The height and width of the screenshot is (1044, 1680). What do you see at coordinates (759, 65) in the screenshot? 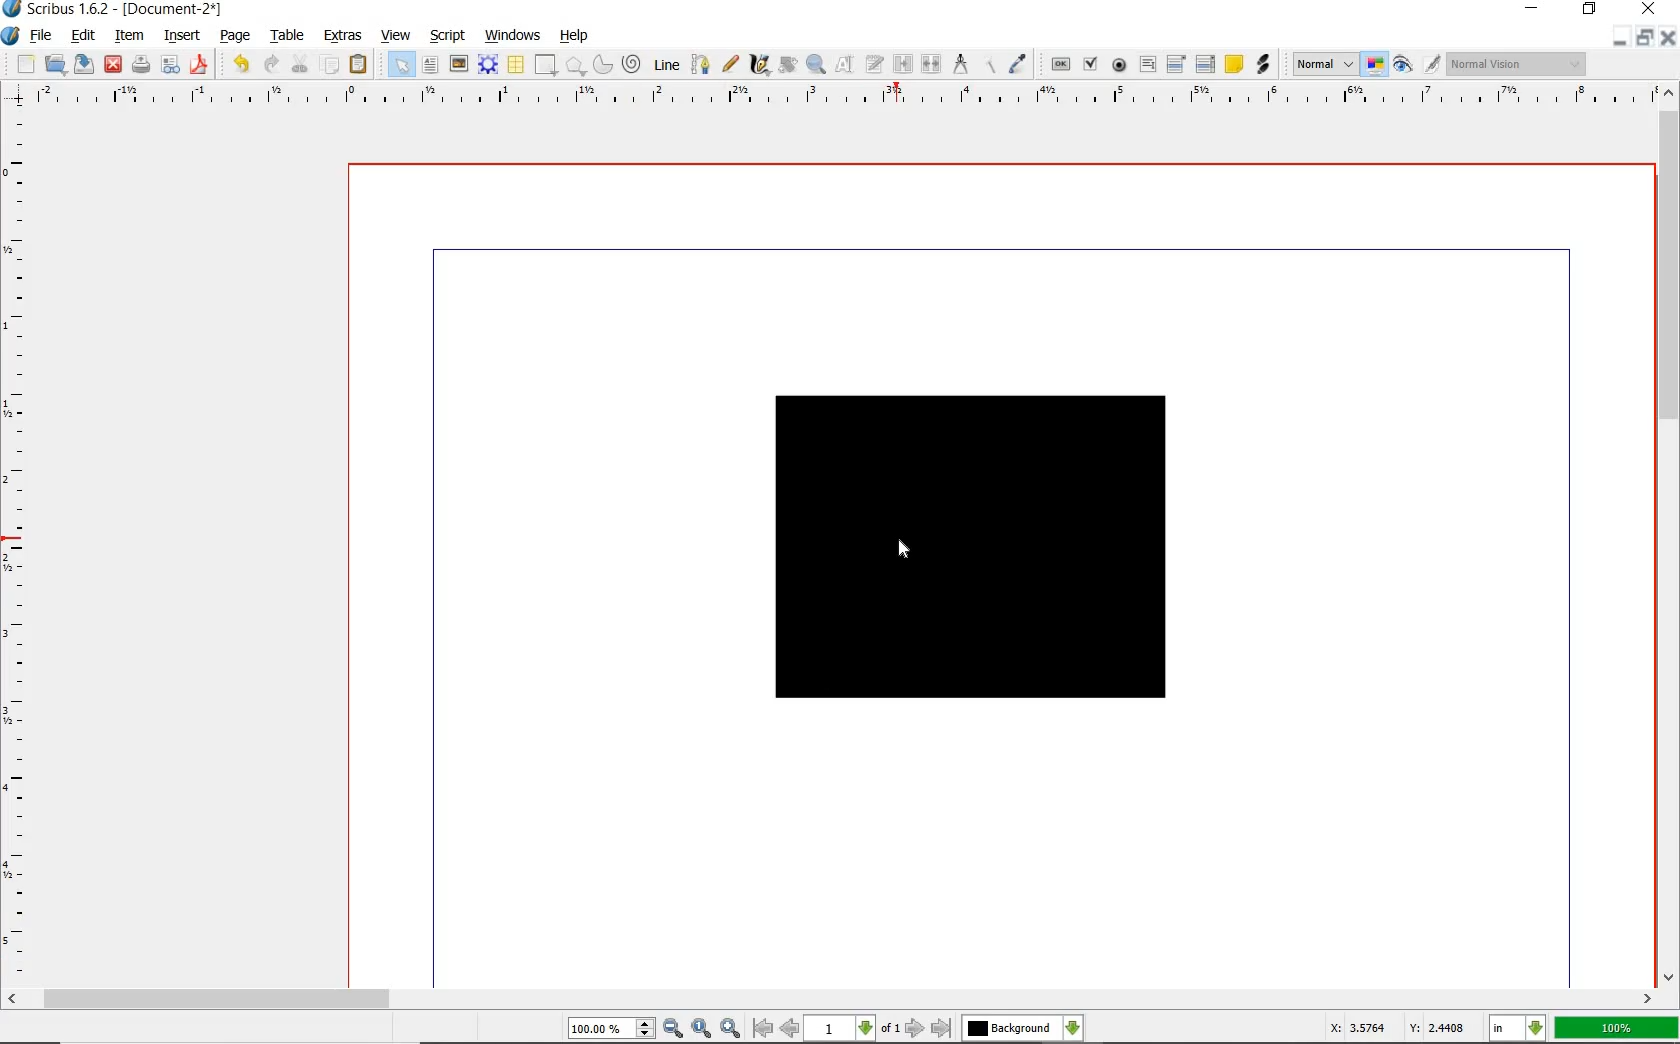
I see `calligraphic line` at bounding box center [759, 65].